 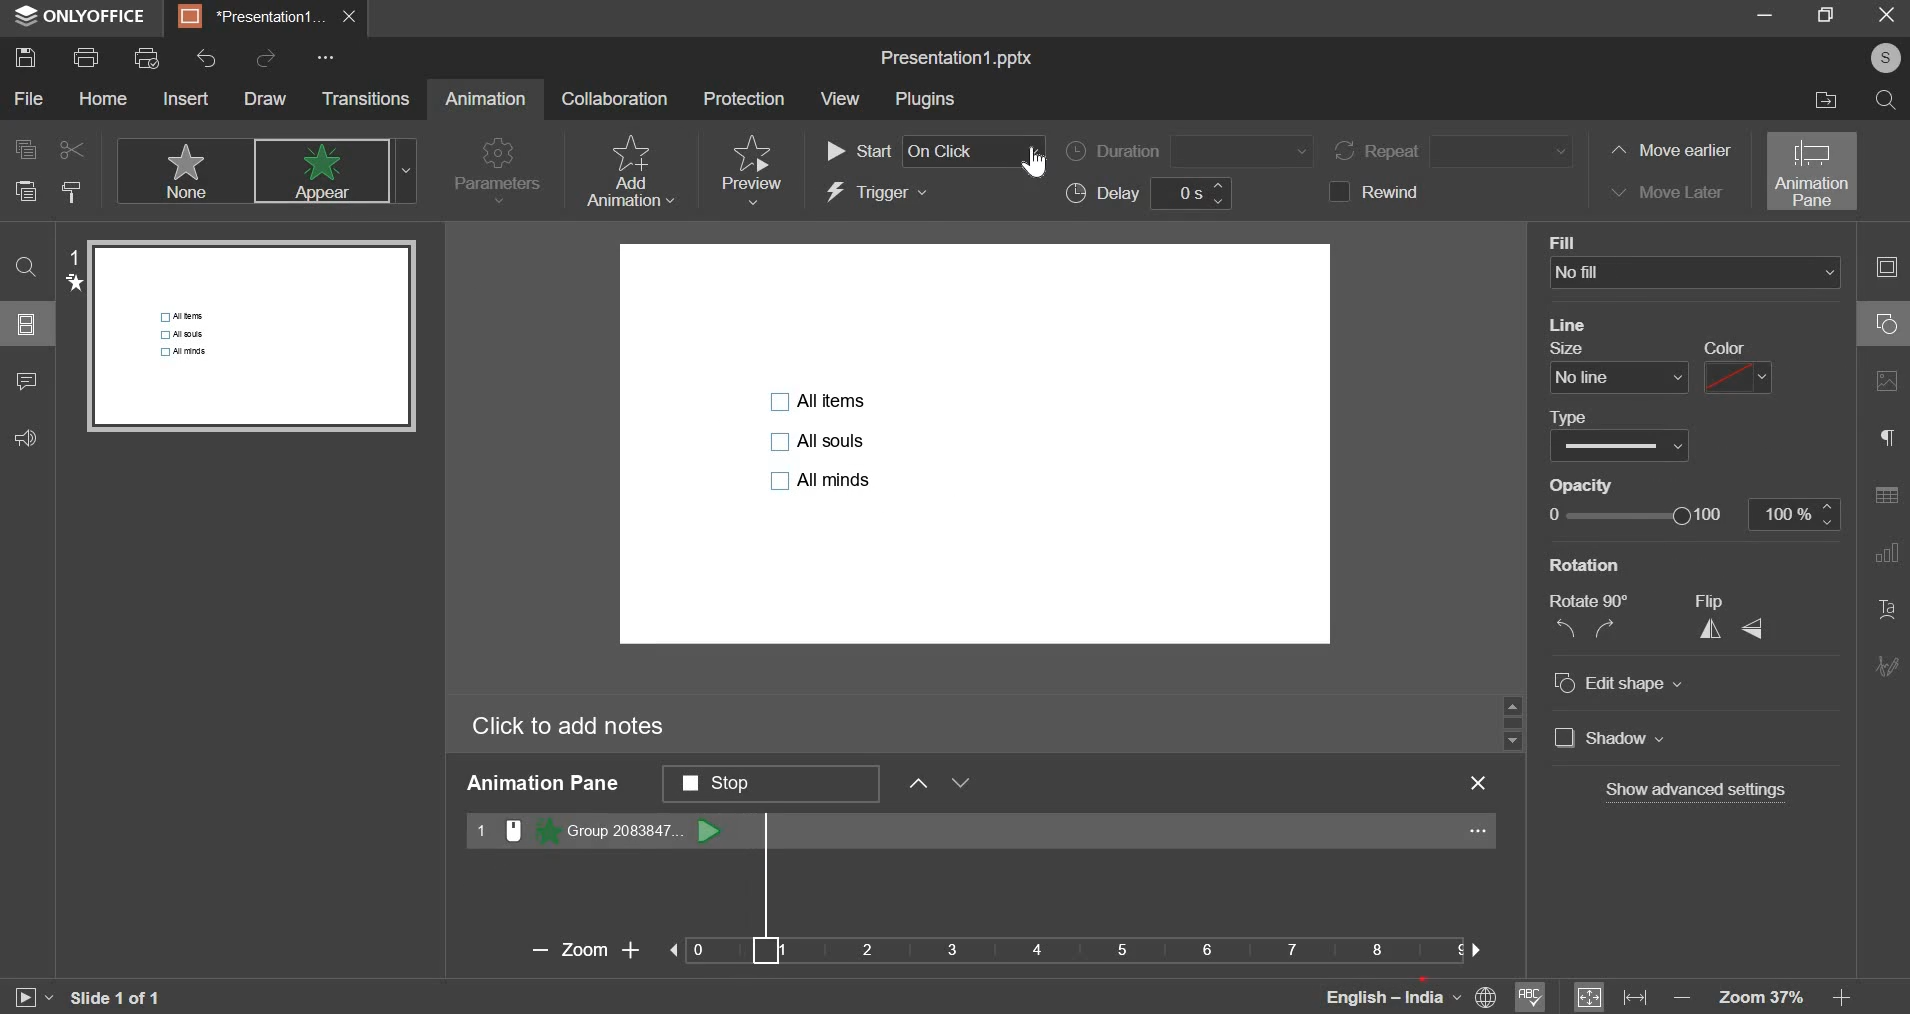 What do you see at coordinates (253, 332) in the screenshot?
I see `slide preview` at bounding box center [253, 332].